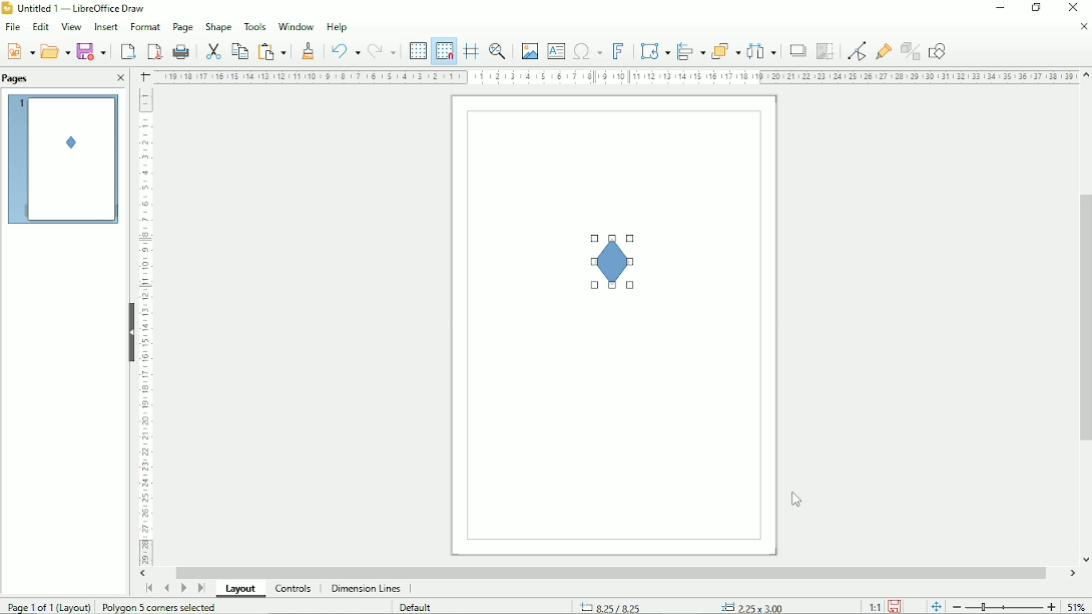 Image resolution: width=1092 pixels, height=614 pixels. Describe the element at coordinates (19, 50) in the screenshot. I see `New` at that location.